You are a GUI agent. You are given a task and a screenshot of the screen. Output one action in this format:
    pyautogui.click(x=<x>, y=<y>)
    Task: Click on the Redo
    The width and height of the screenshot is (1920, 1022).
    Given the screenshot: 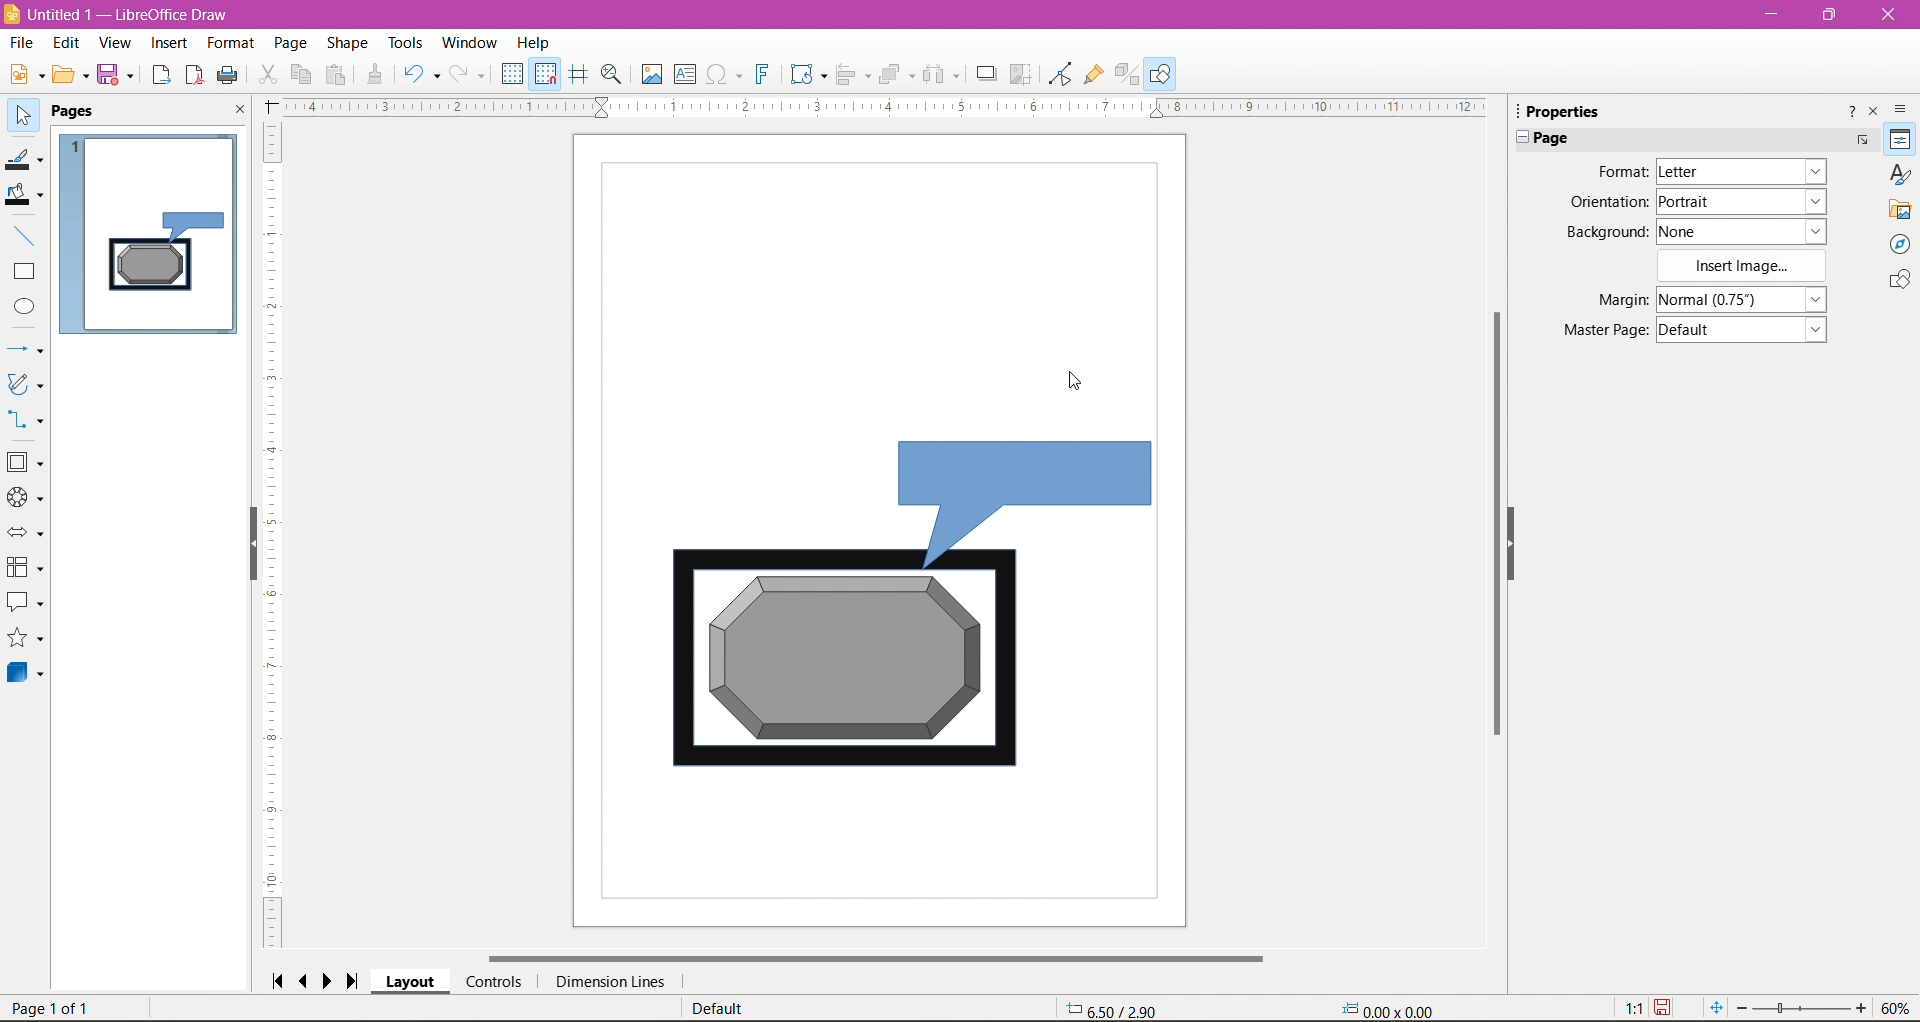 What is the action you would take?
    pyautogui.click(x=470, y=74)
    